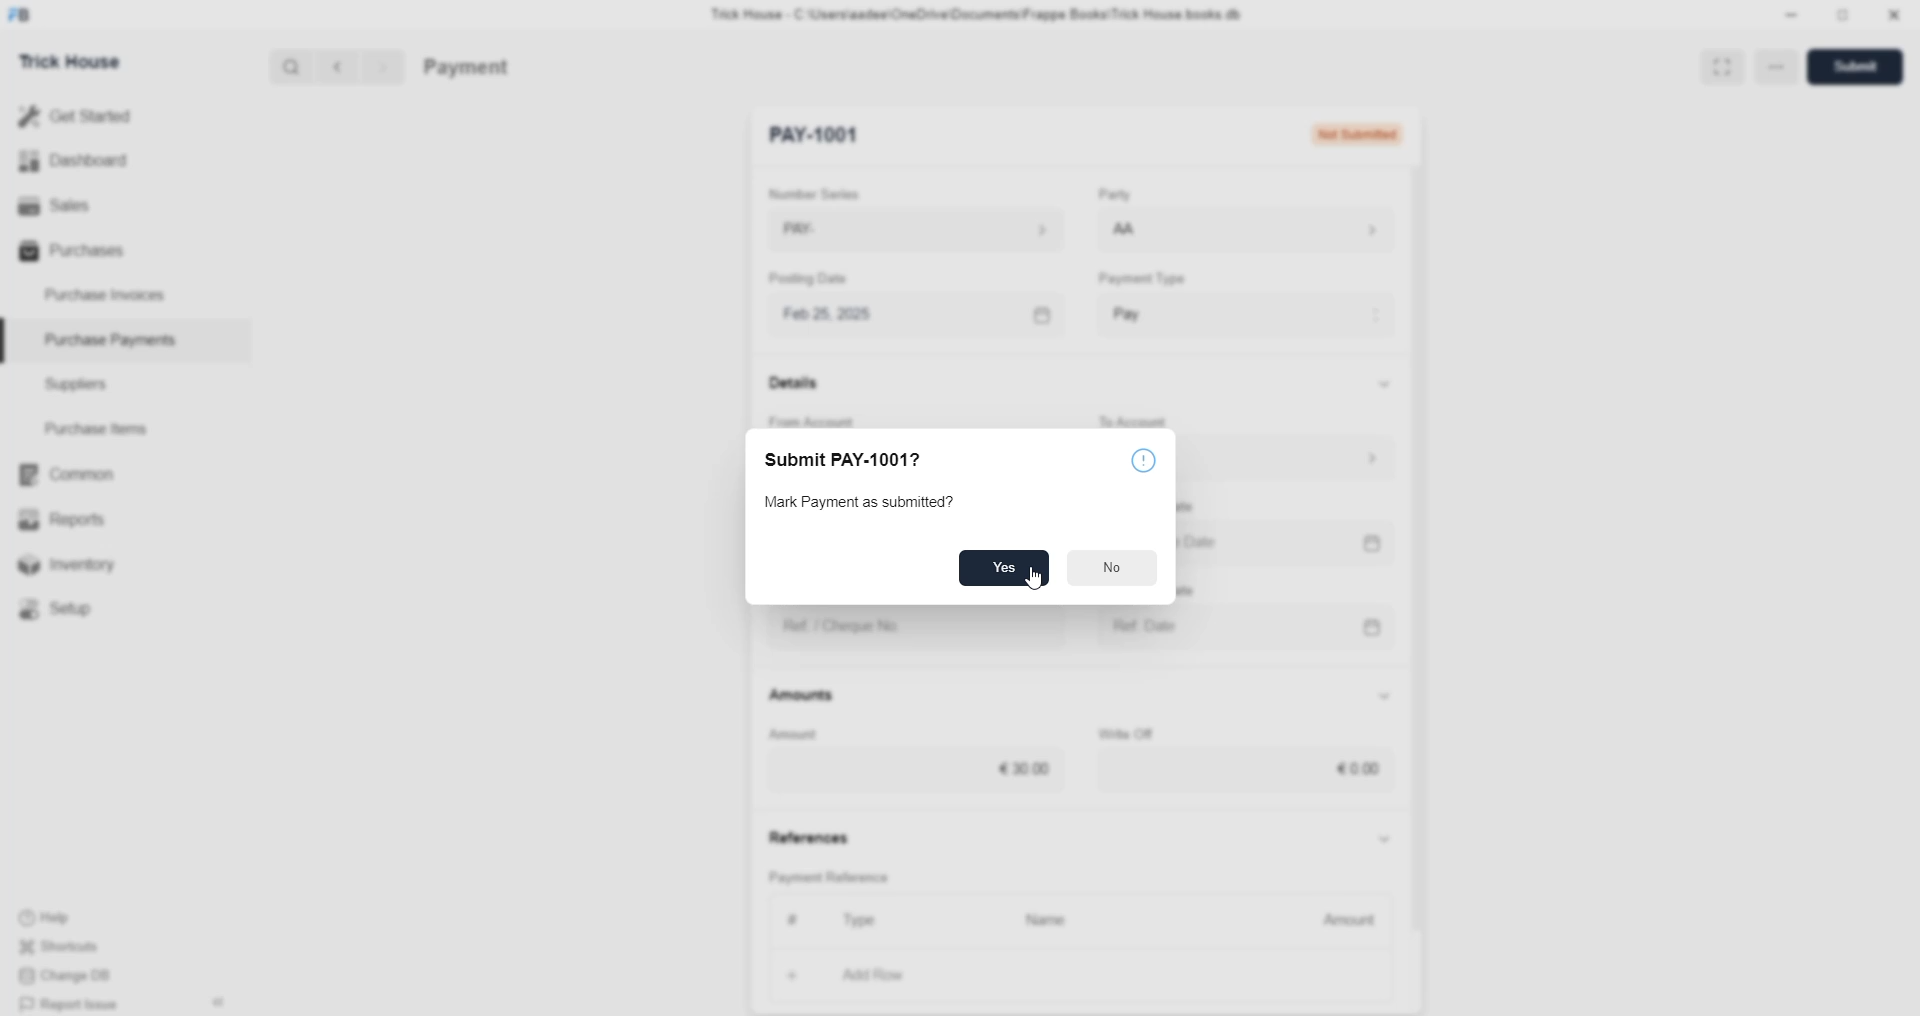  Describe the element at coordinates (802, 388) in the screenshot. I see `Details` at that location.